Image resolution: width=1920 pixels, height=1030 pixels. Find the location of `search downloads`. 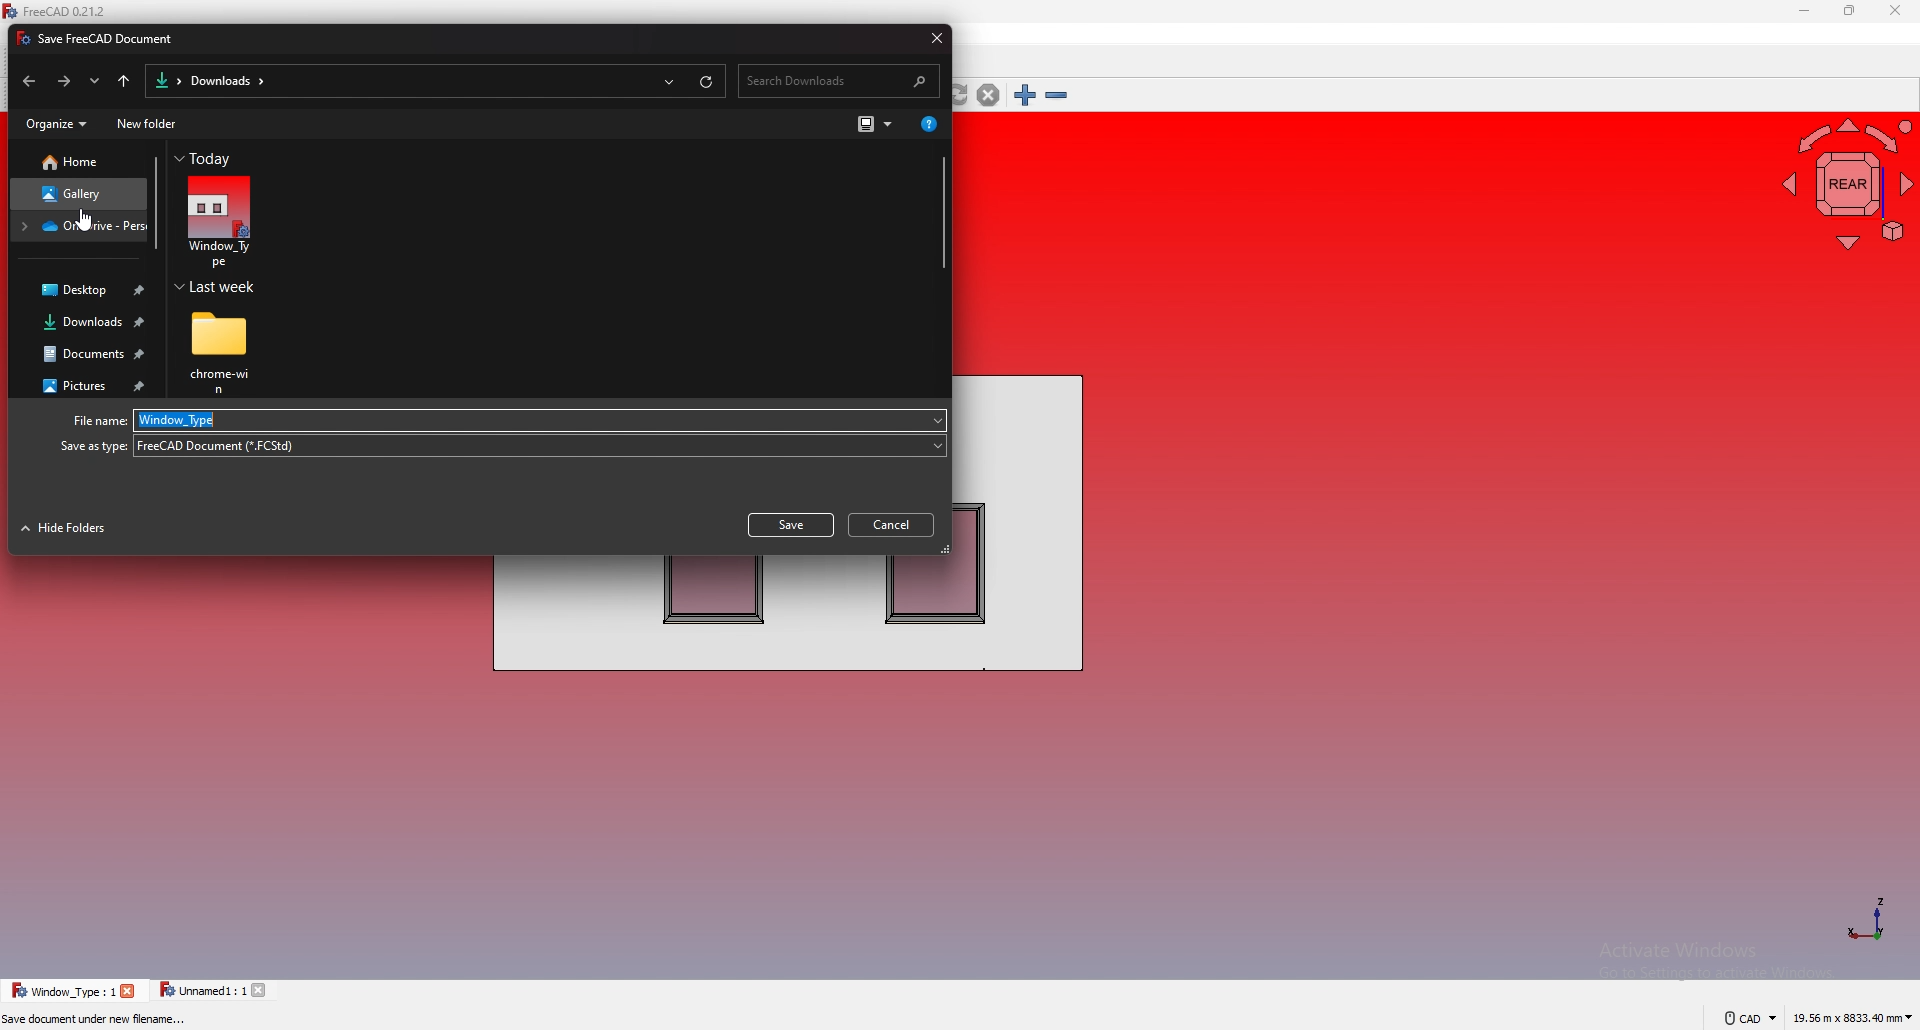

search downloads is located at coordinates (842, 79).